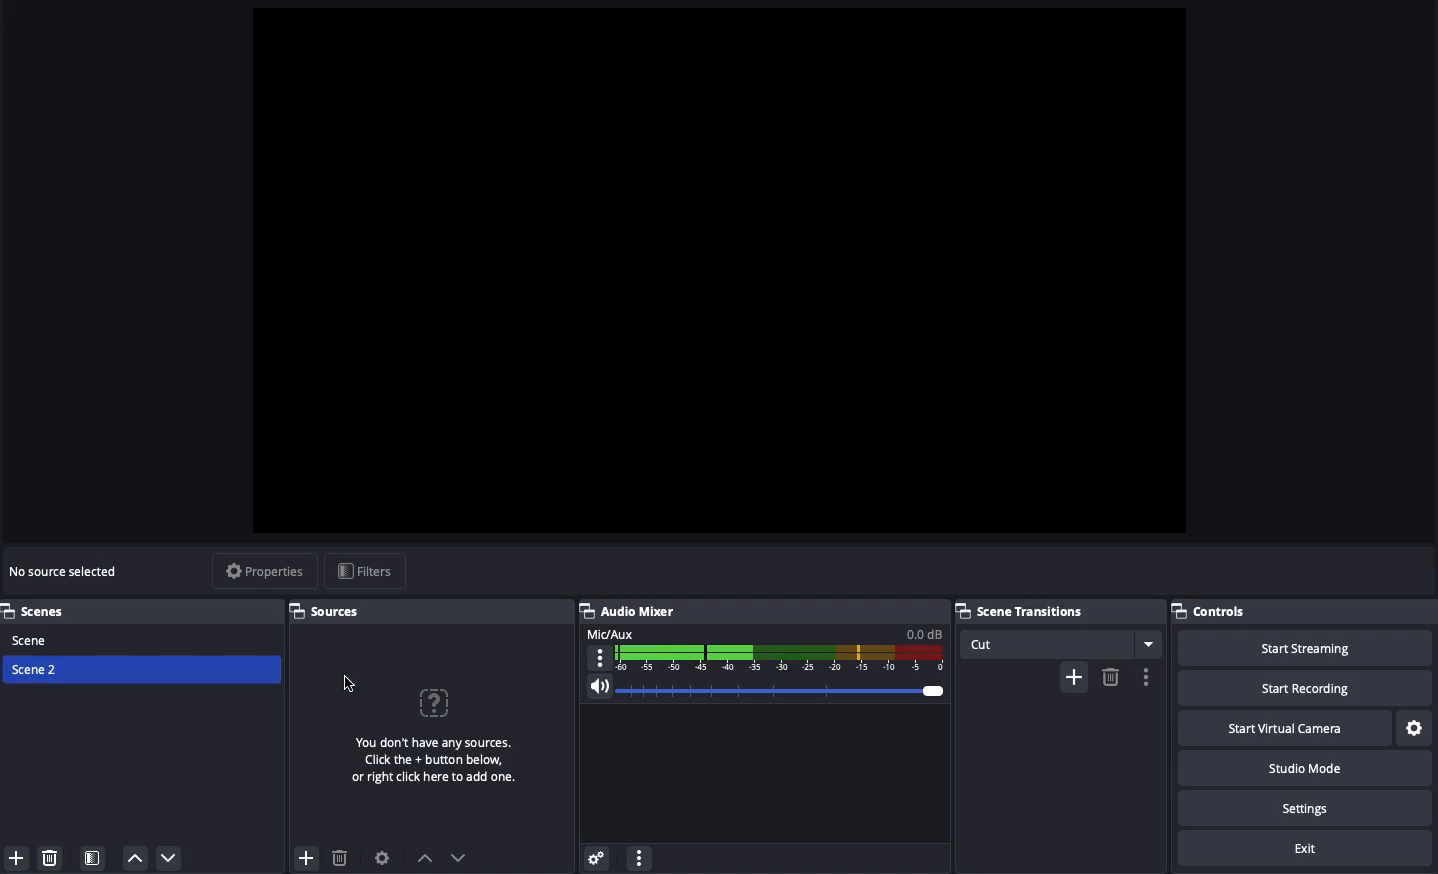  Describe the element at coordinates (36, 668) in the screenshot. I see `Scene 2` at that location.